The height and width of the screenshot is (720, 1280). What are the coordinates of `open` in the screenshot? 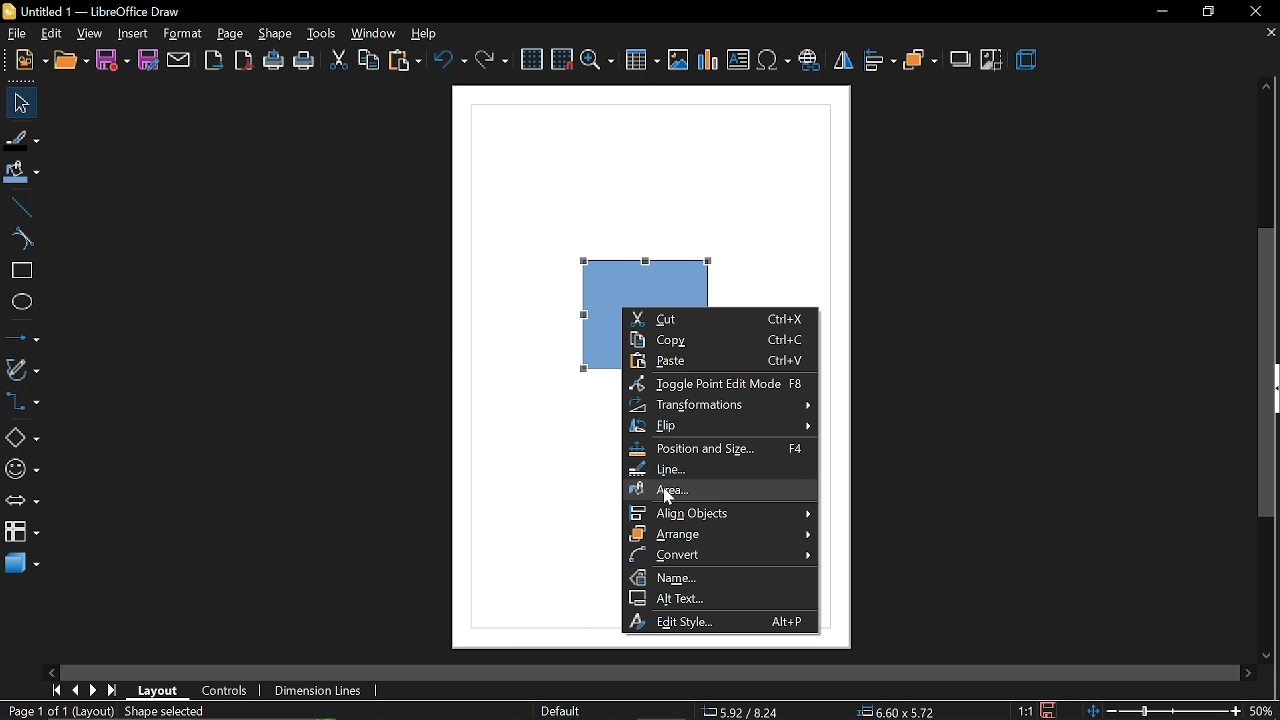 It's located at (70, 61).